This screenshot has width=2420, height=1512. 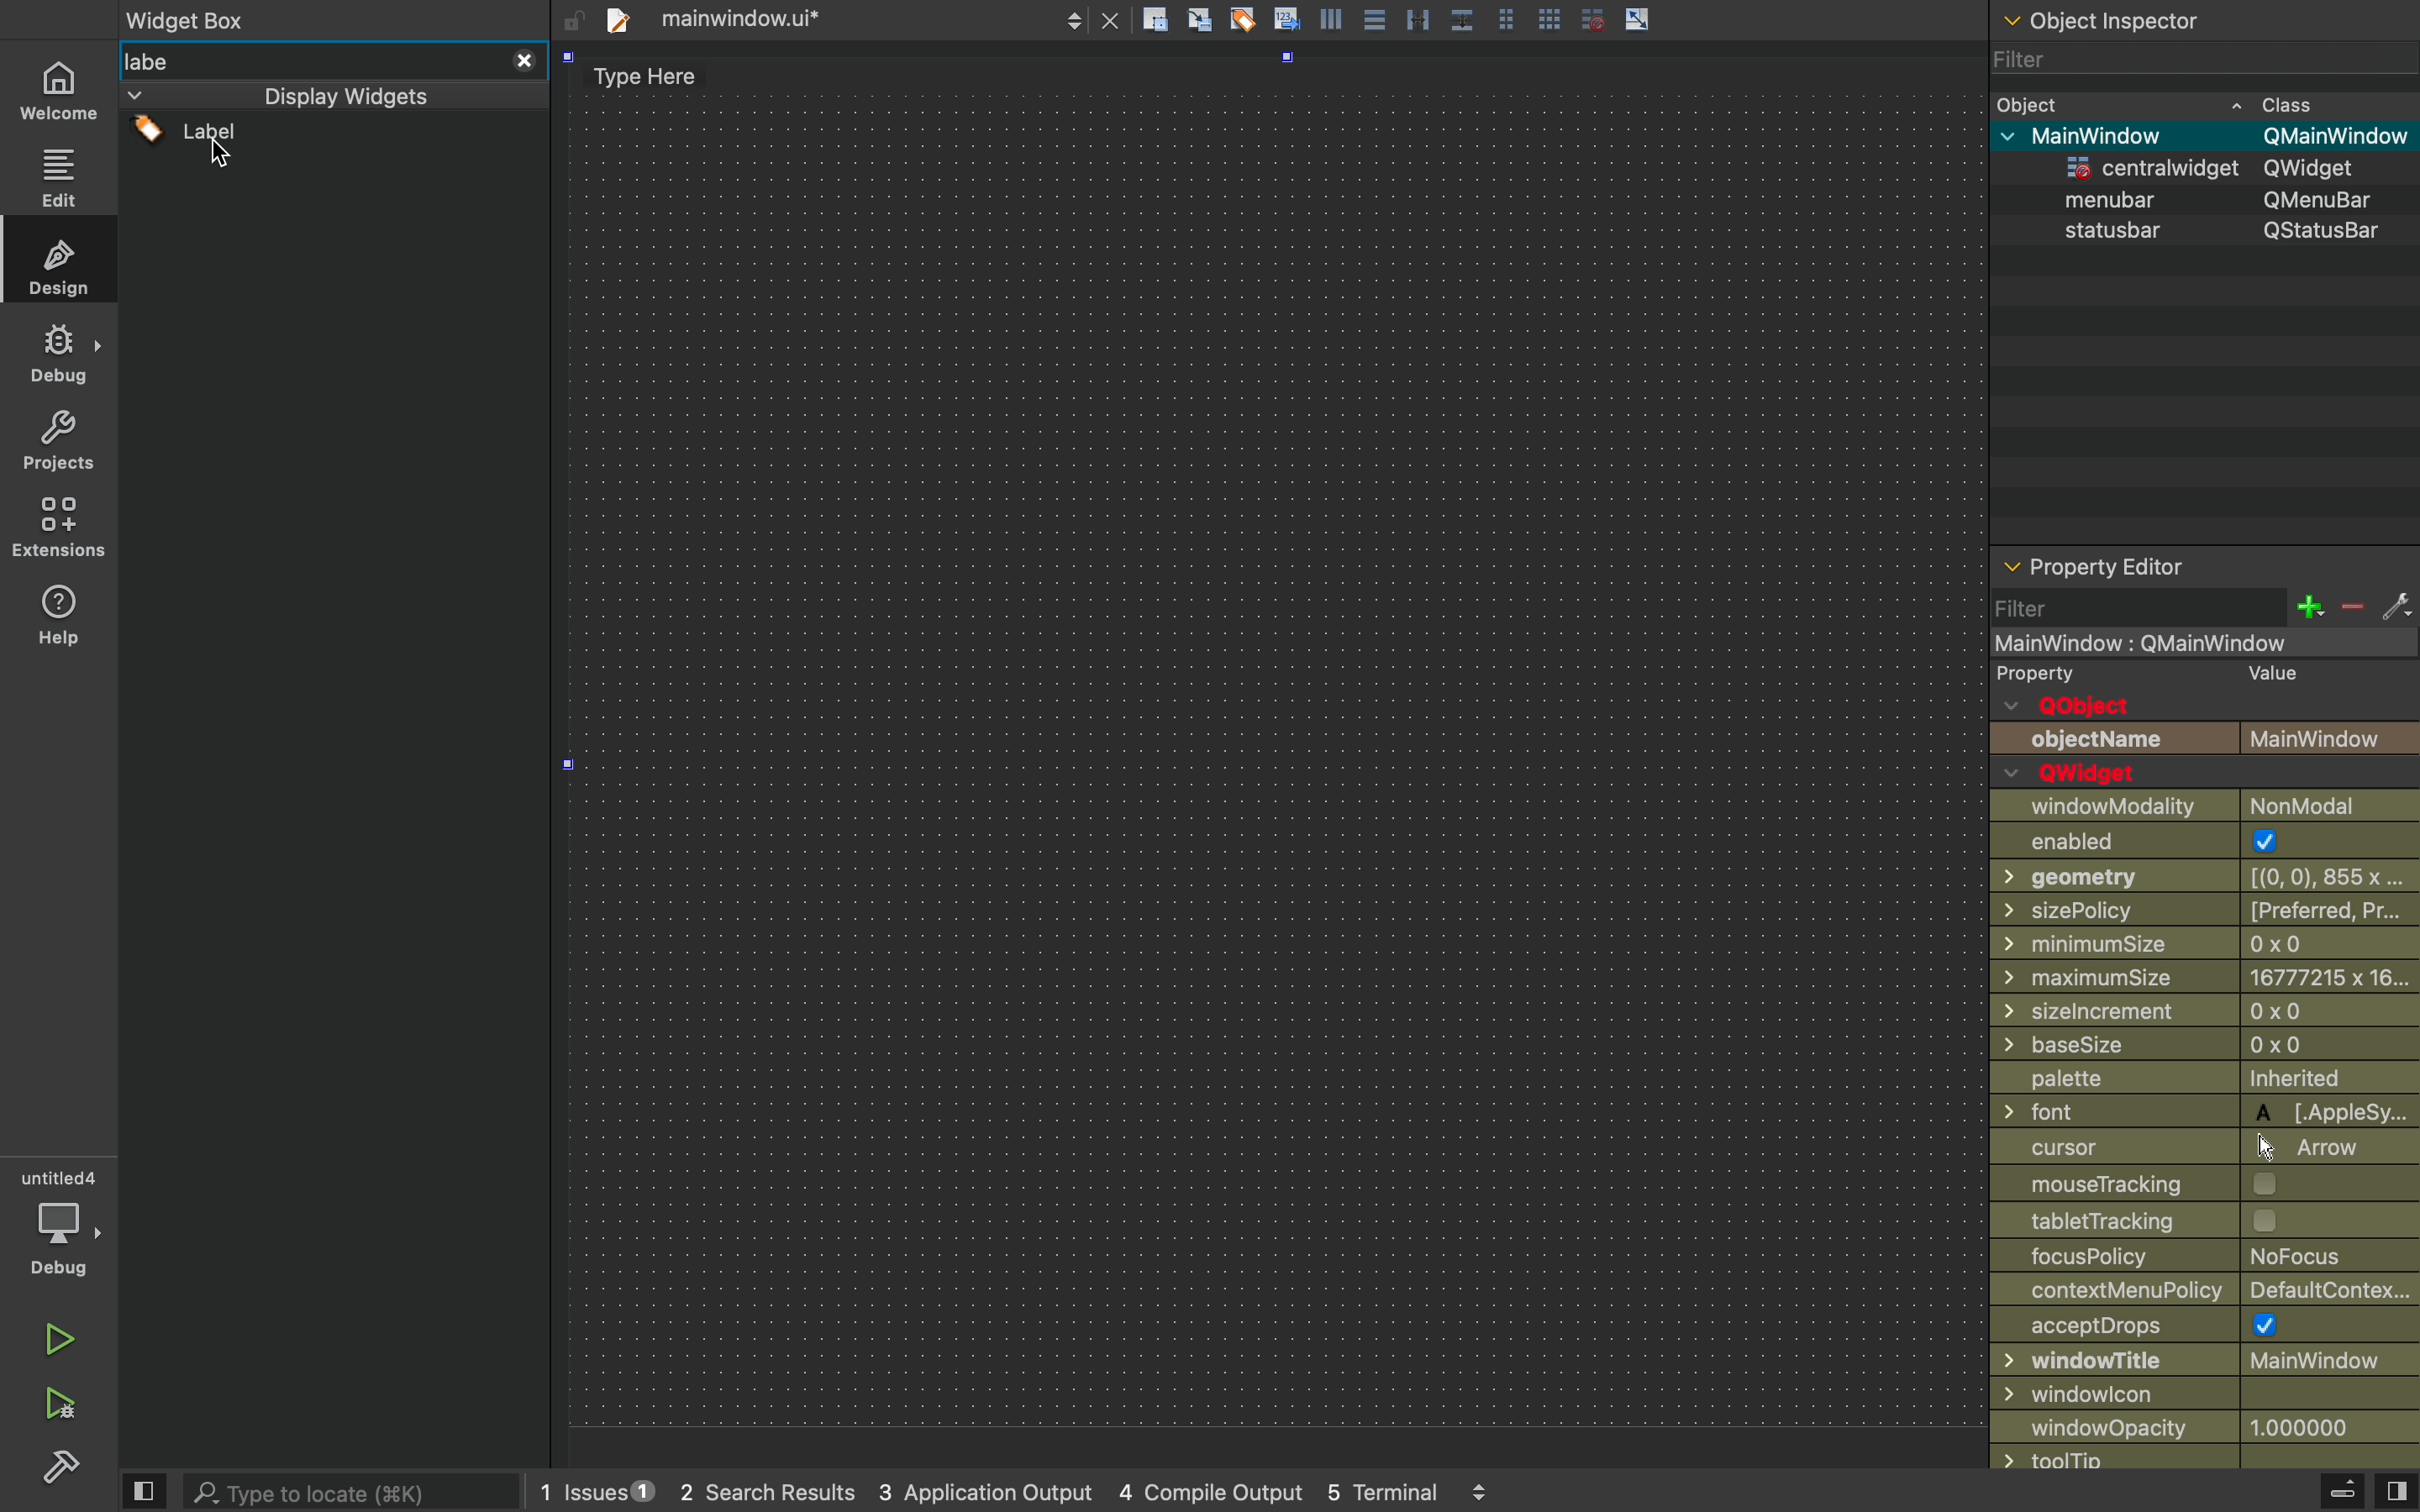 What do you see at coordinates (2202, 104) in the screenshot?
I see `object` at bounding box center [2202, 104].